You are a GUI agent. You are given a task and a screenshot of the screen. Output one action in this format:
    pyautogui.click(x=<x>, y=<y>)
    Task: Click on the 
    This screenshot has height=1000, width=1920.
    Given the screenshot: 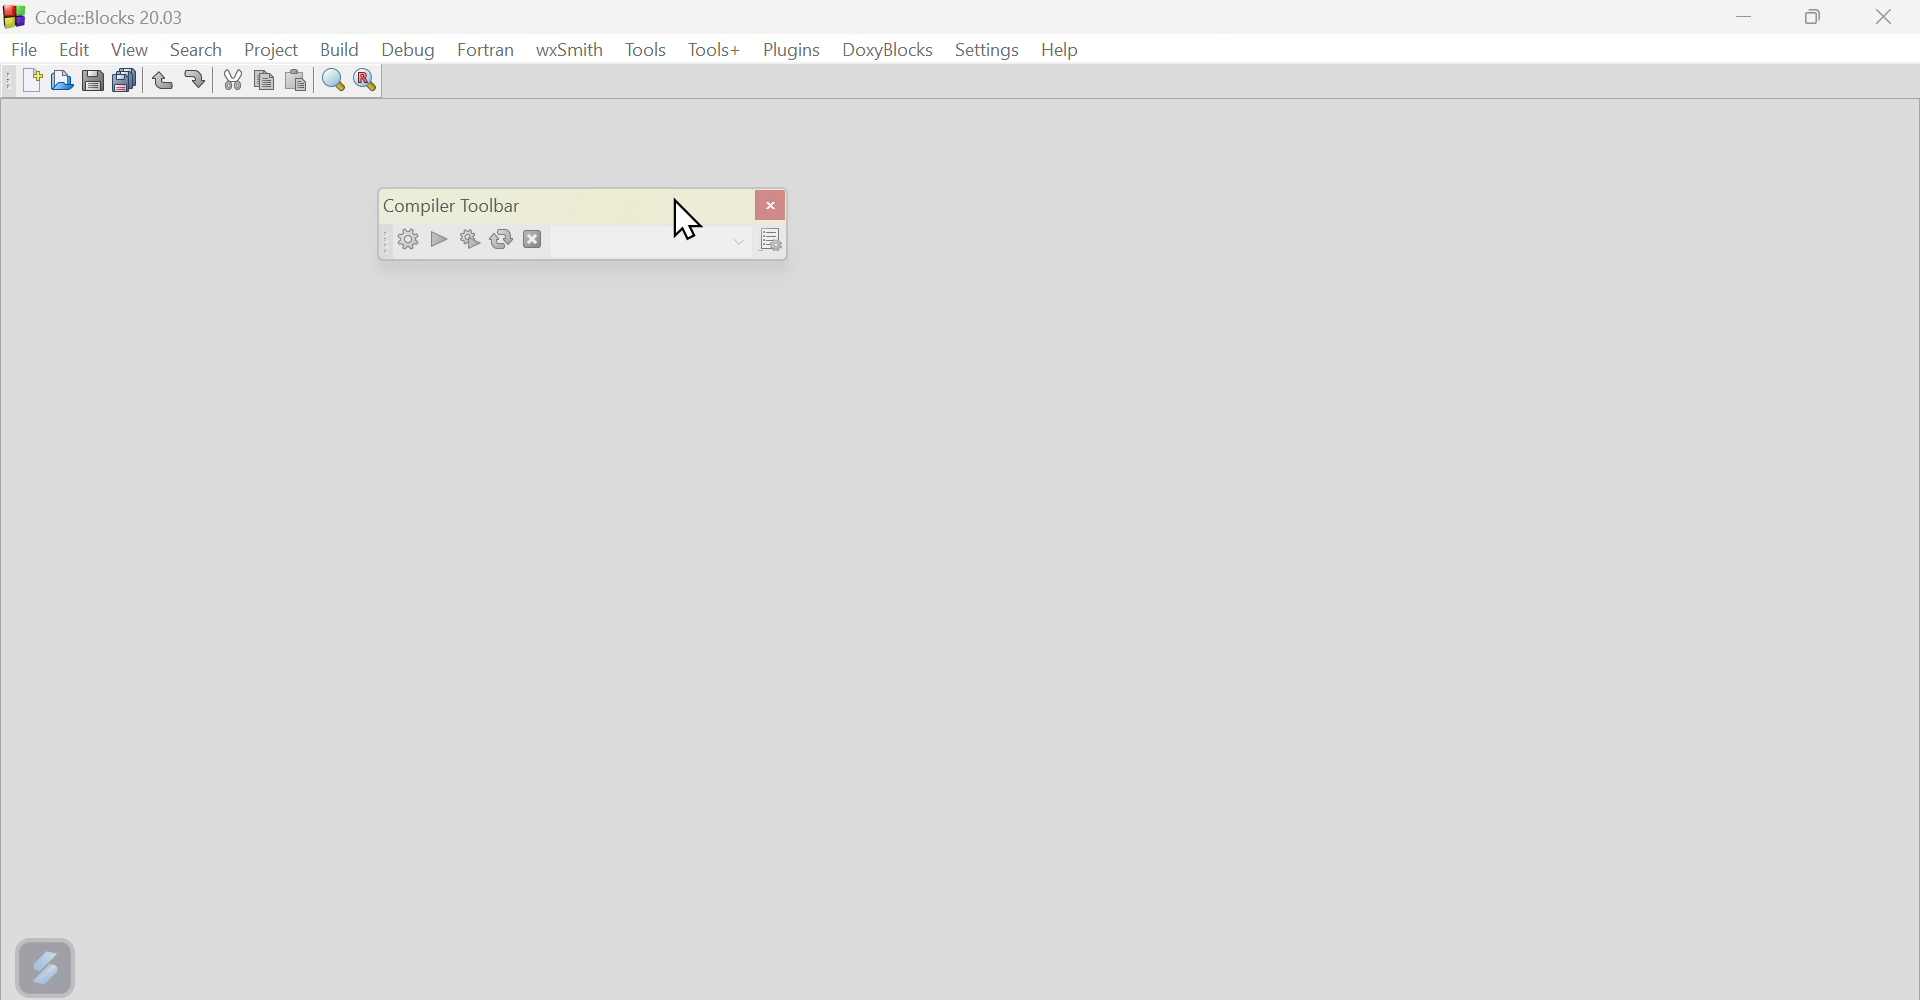 What is the action you would take?
    pyautogui.click(x=335, y=81)
    